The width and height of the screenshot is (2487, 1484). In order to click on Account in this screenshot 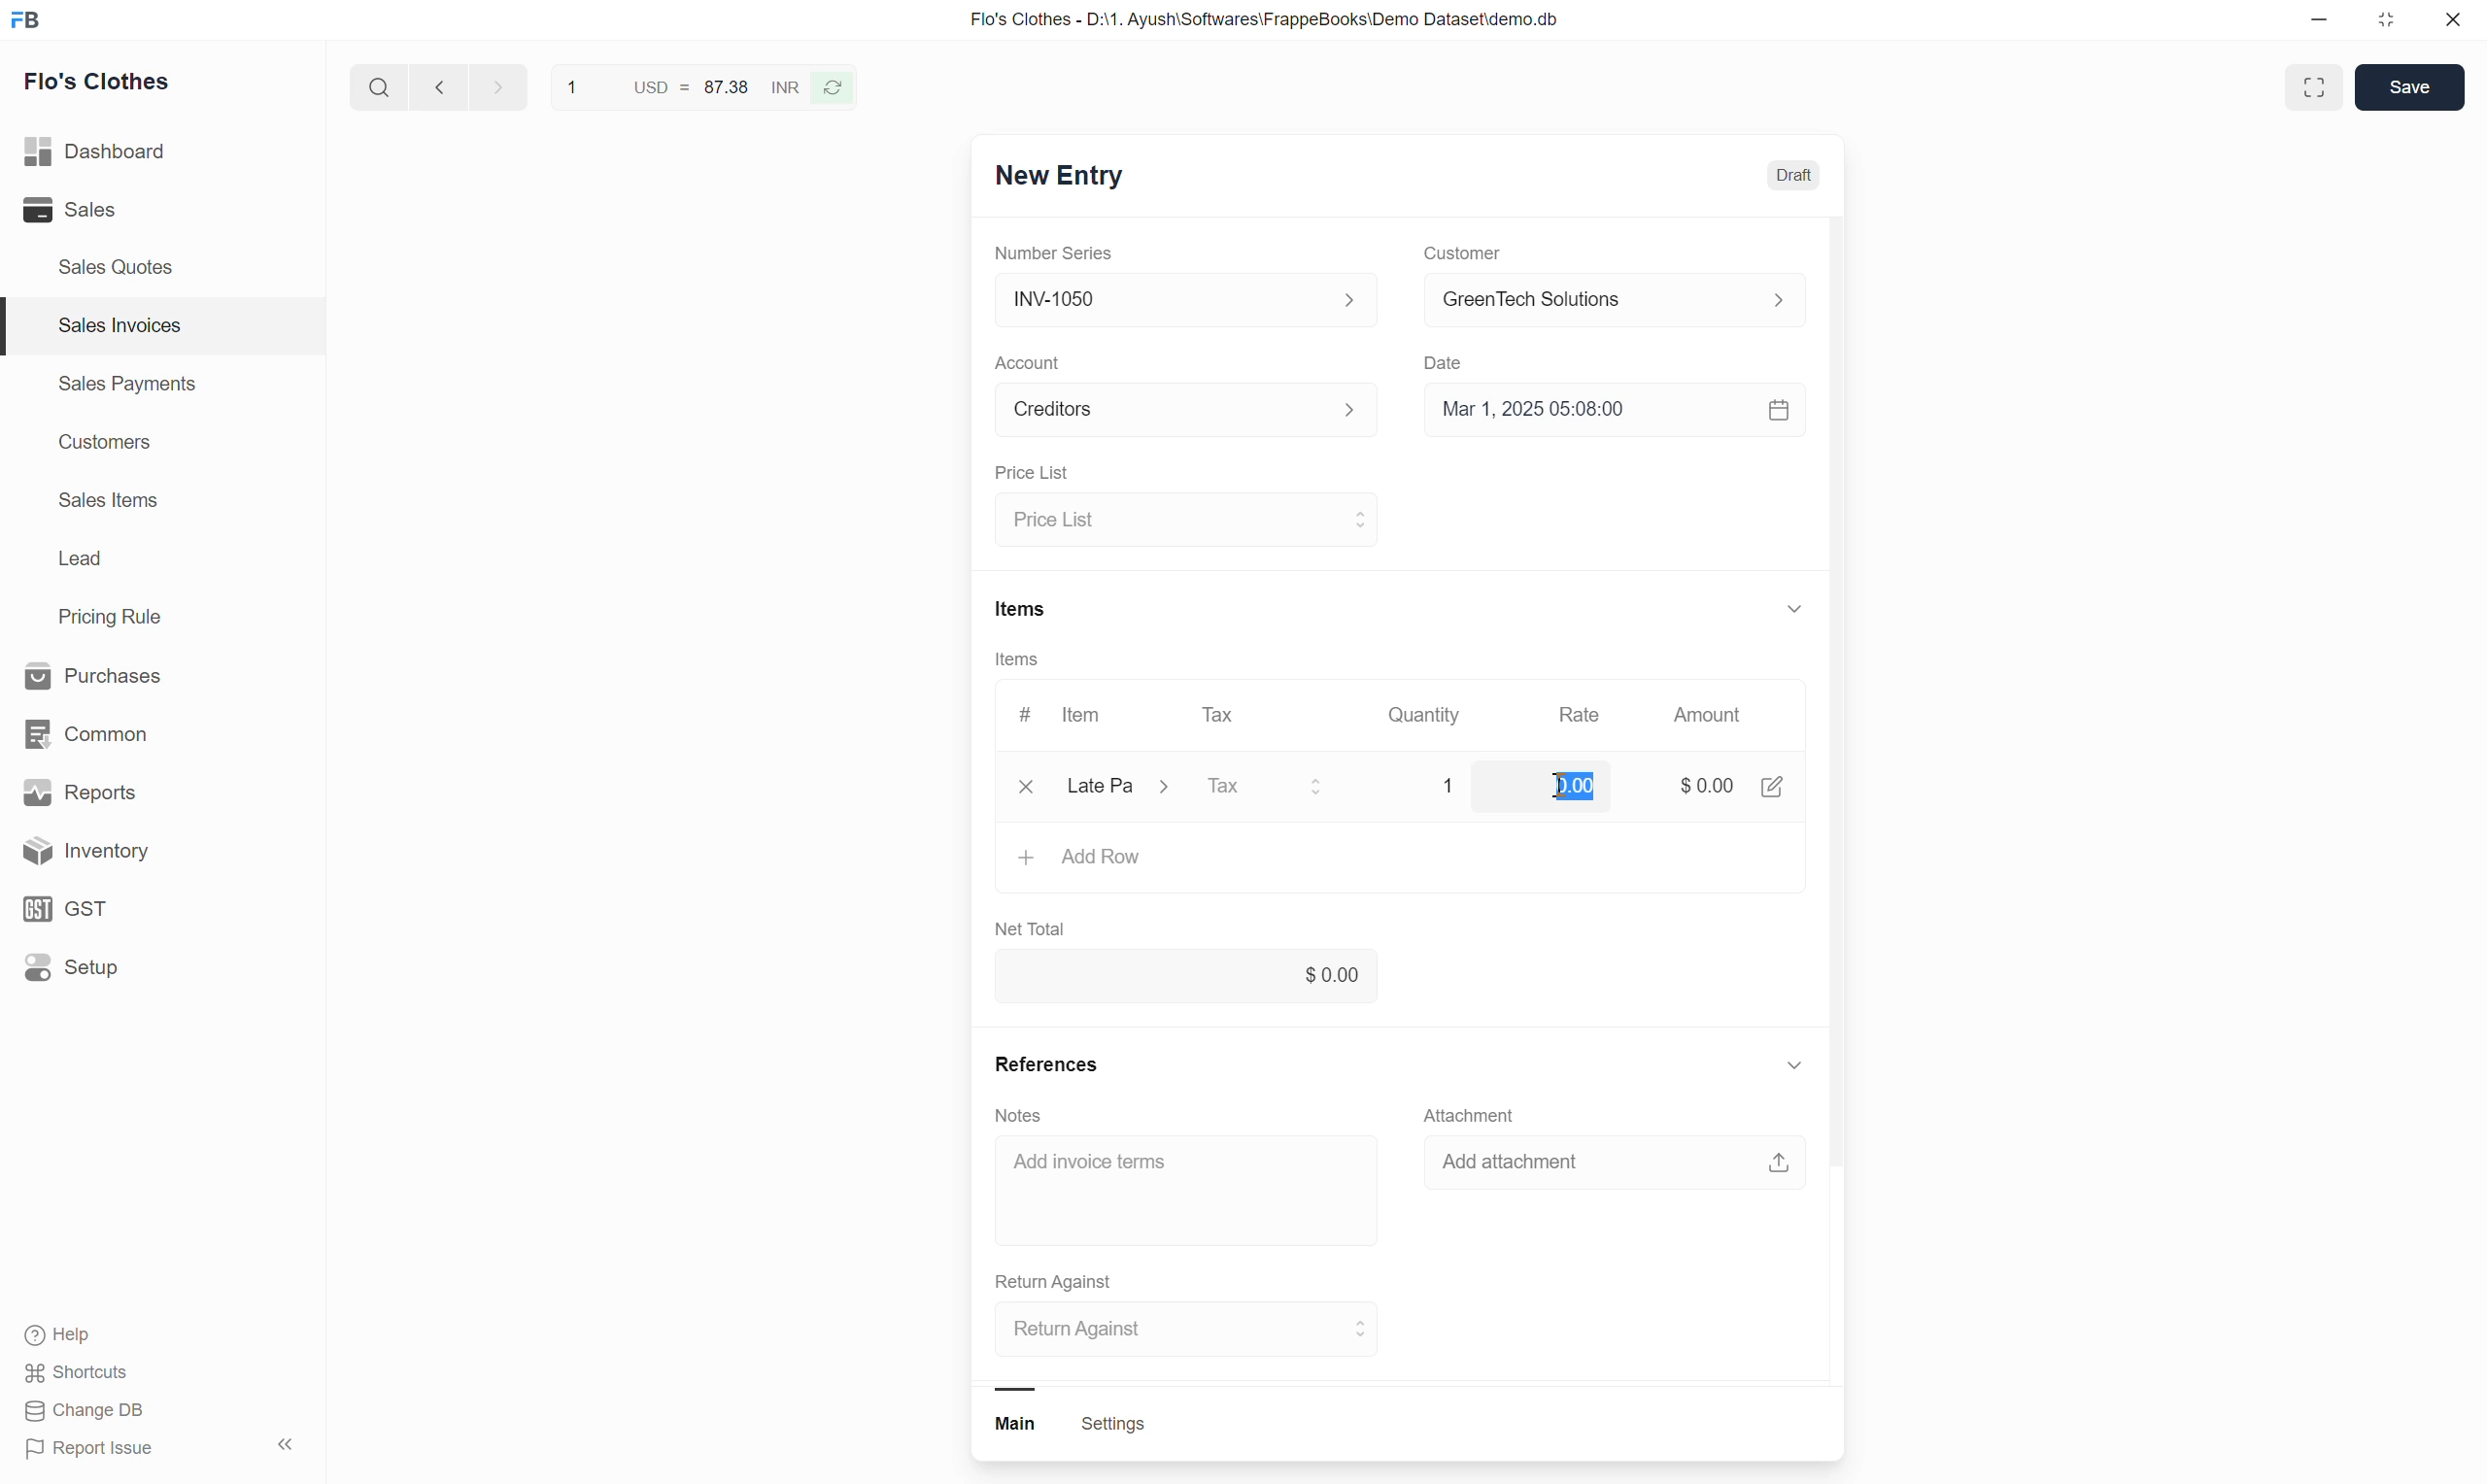, I will do `click(1031, 363)`.